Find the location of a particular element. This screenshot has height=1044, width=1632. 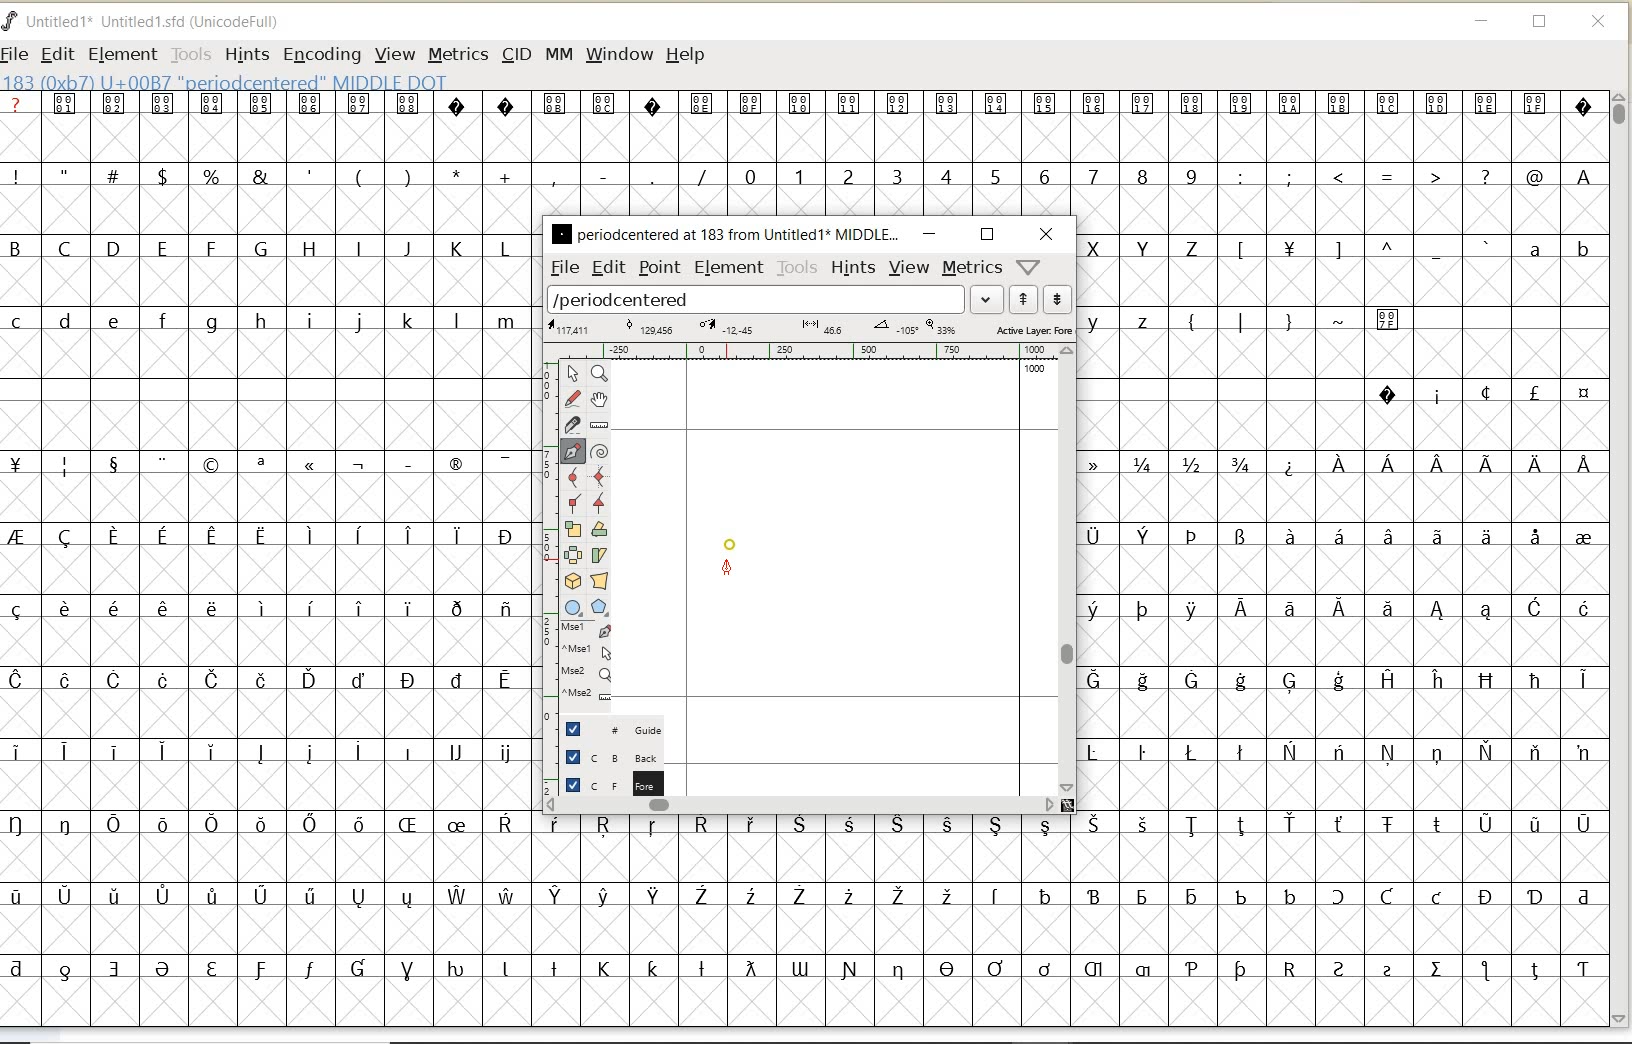

FILE is located at coordinates (17, 53).